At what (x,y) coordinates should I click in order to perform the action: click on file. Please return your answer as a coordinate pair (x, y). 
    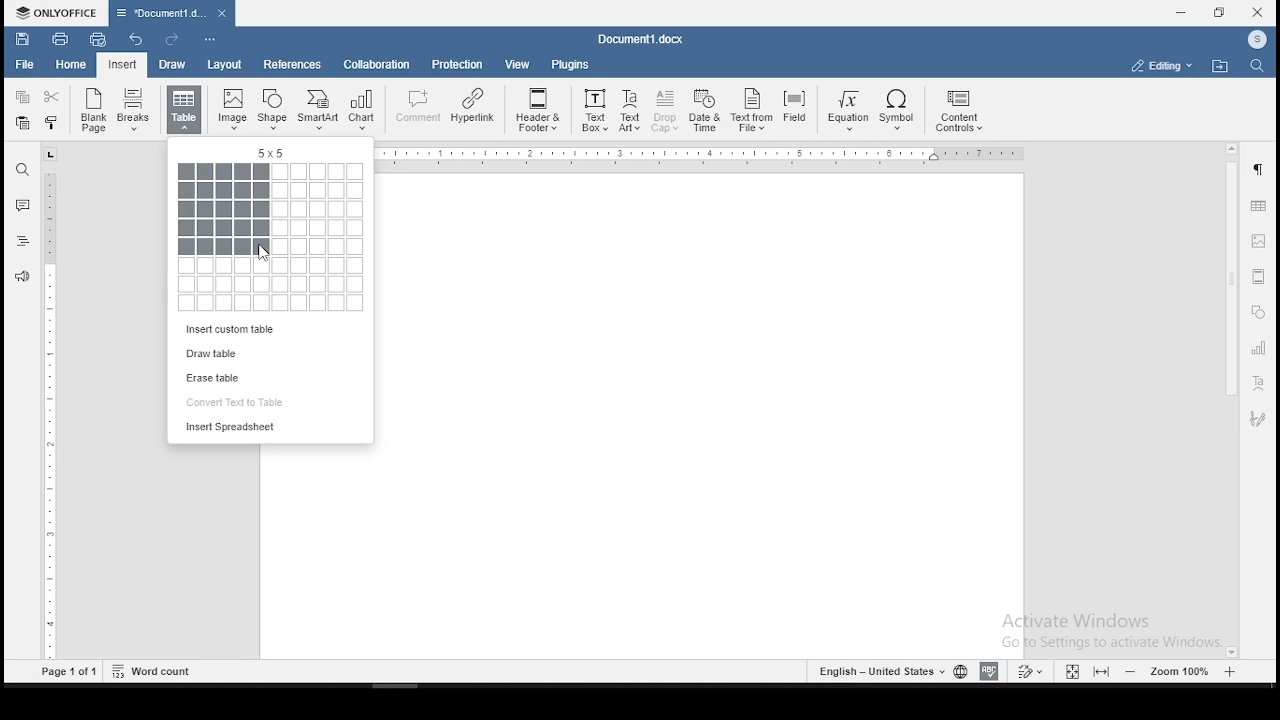
    Looking at the image, I should click on (27, 66).